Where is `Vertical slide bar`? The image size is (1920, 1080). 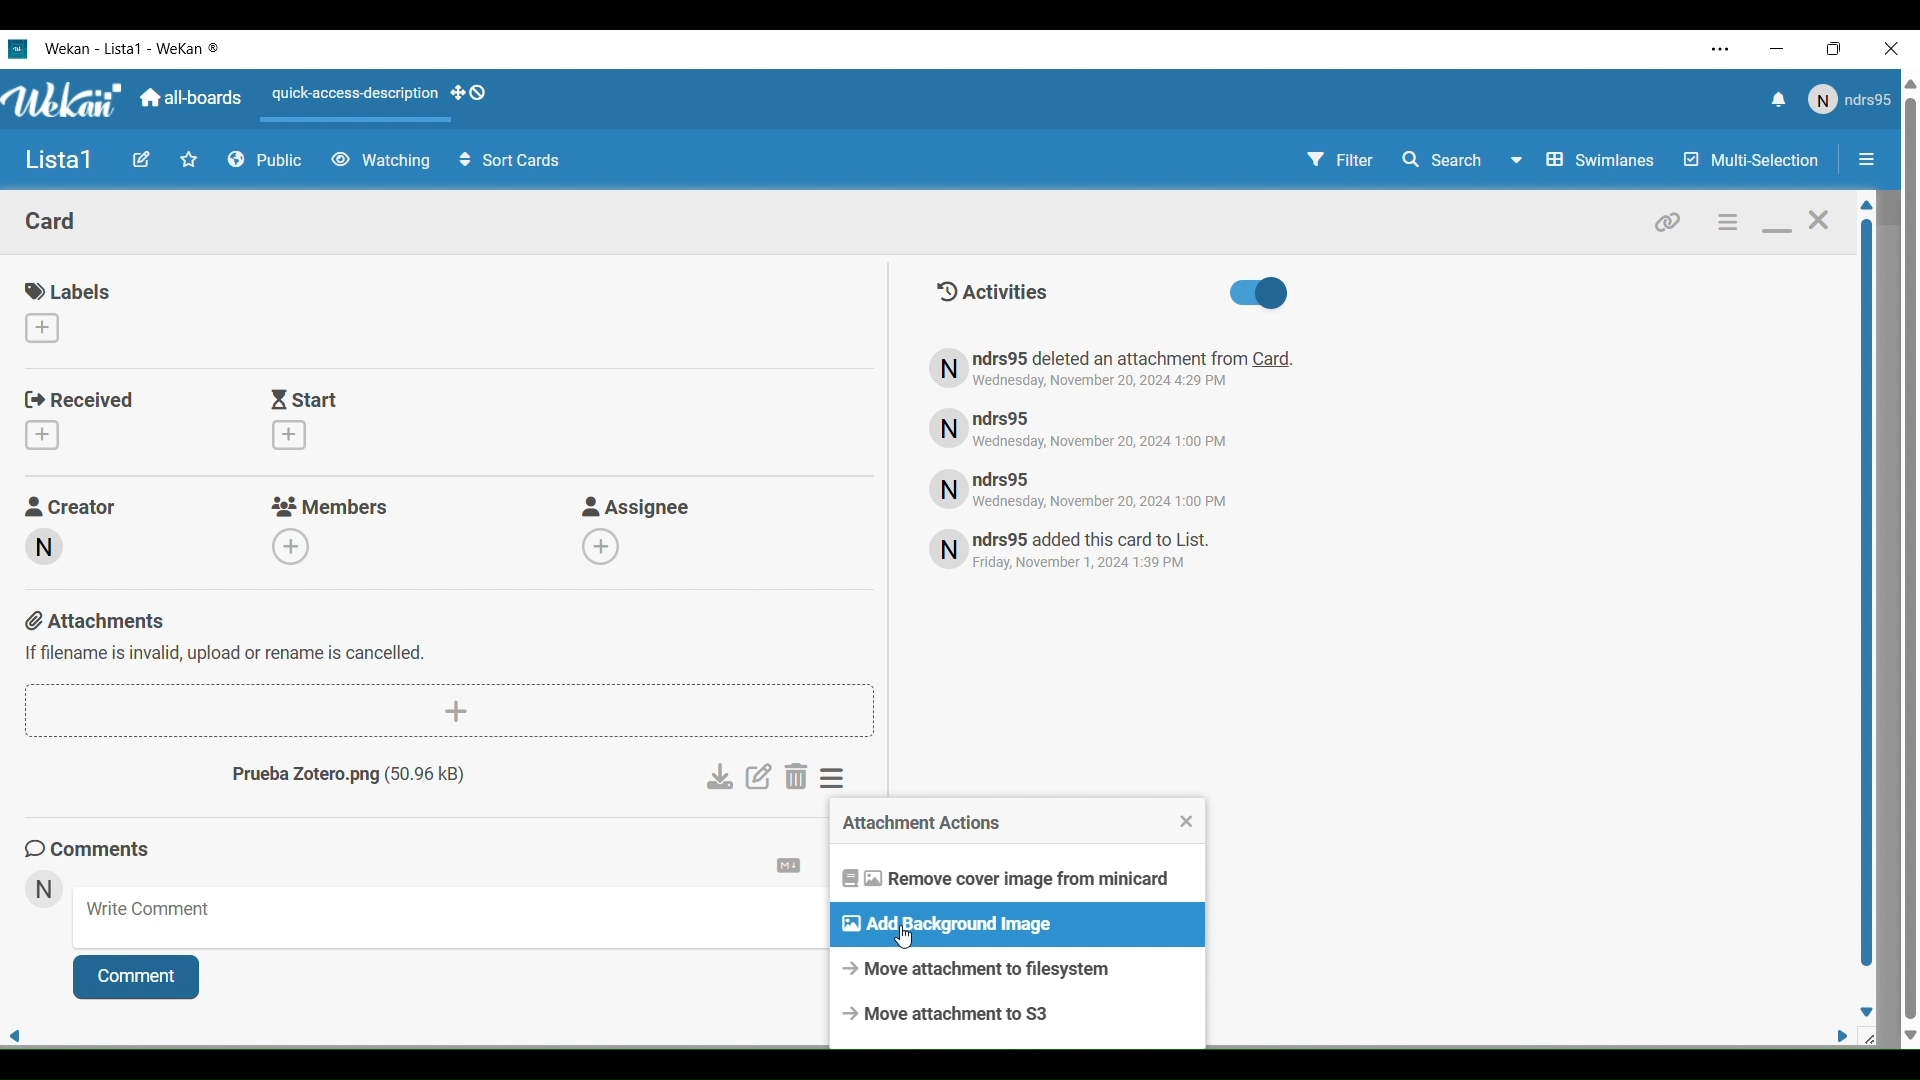 Vertical slide bar is located at coordinates (1865, 584).